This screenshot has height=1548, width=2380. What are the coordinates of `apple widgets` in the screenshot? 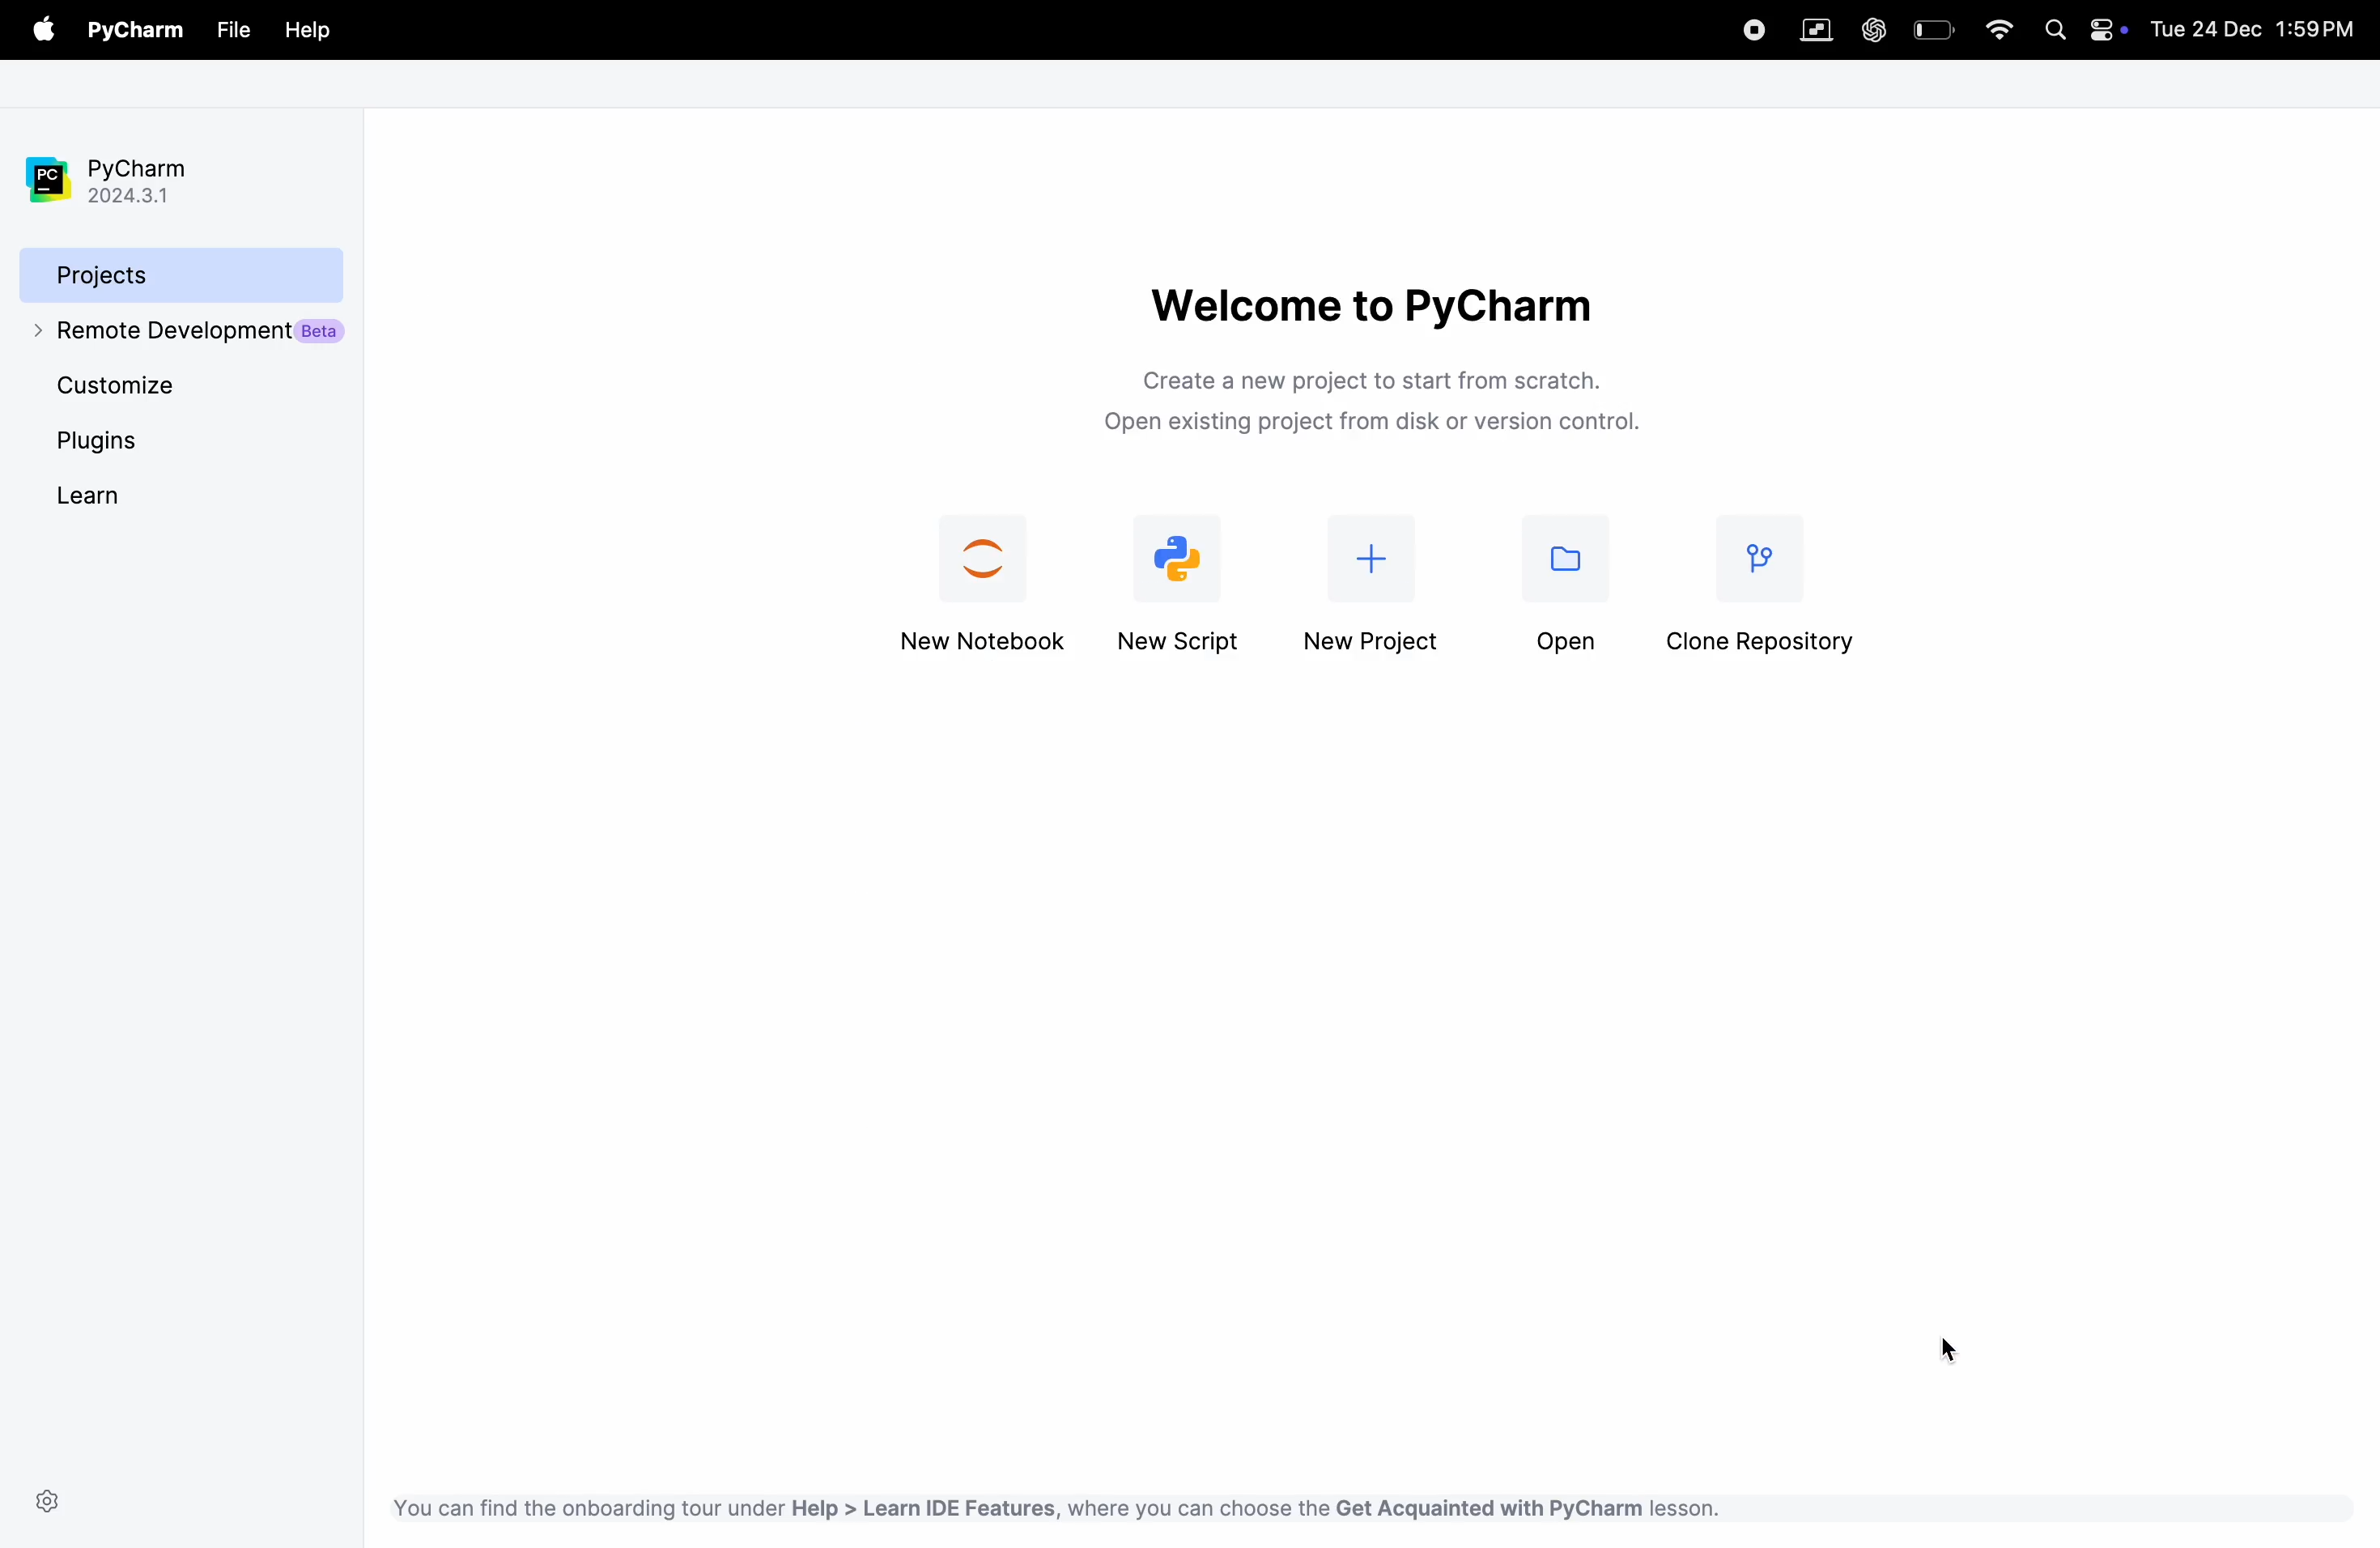 It's located at (2082, 34).